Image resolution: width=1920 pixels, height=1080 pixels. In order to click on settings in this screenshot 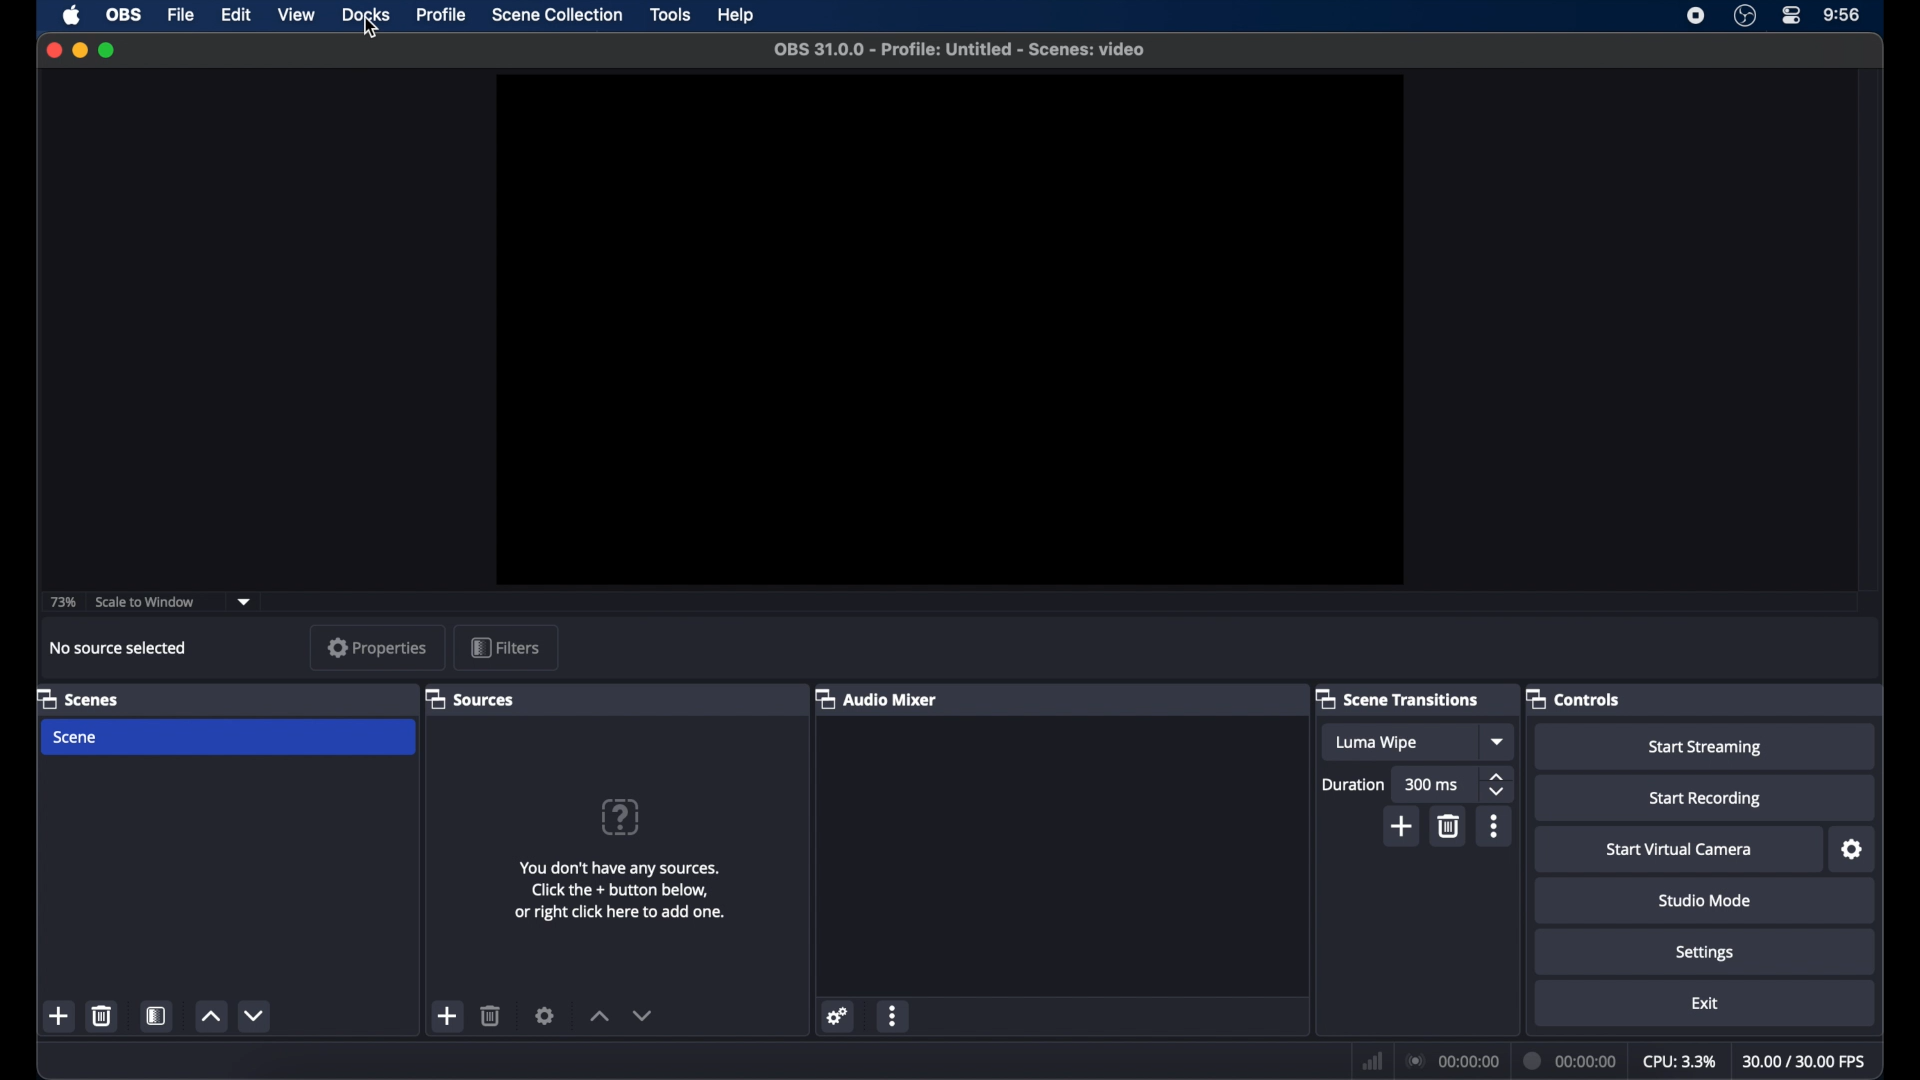, I will do `click(1852, 849)`.